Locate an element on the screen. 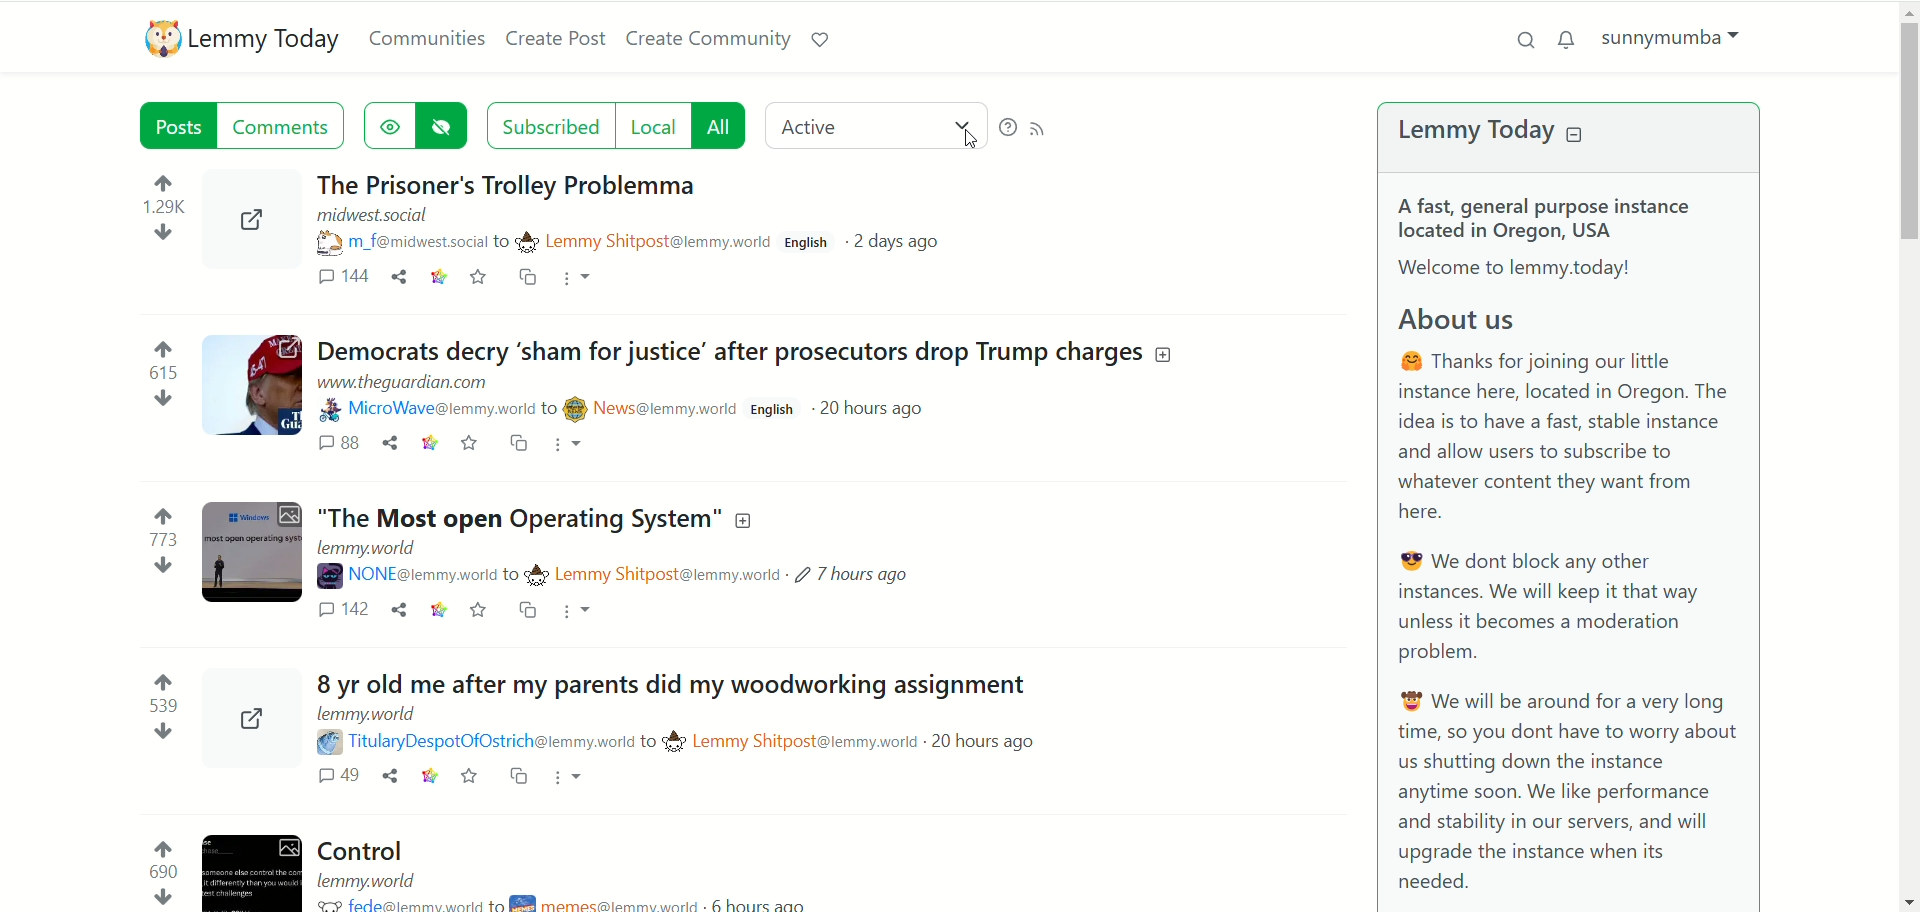 Image resolution: width=1920 pixels, height=912 pixels. "The Most open Operating System" is located at coordinates (544, 518).